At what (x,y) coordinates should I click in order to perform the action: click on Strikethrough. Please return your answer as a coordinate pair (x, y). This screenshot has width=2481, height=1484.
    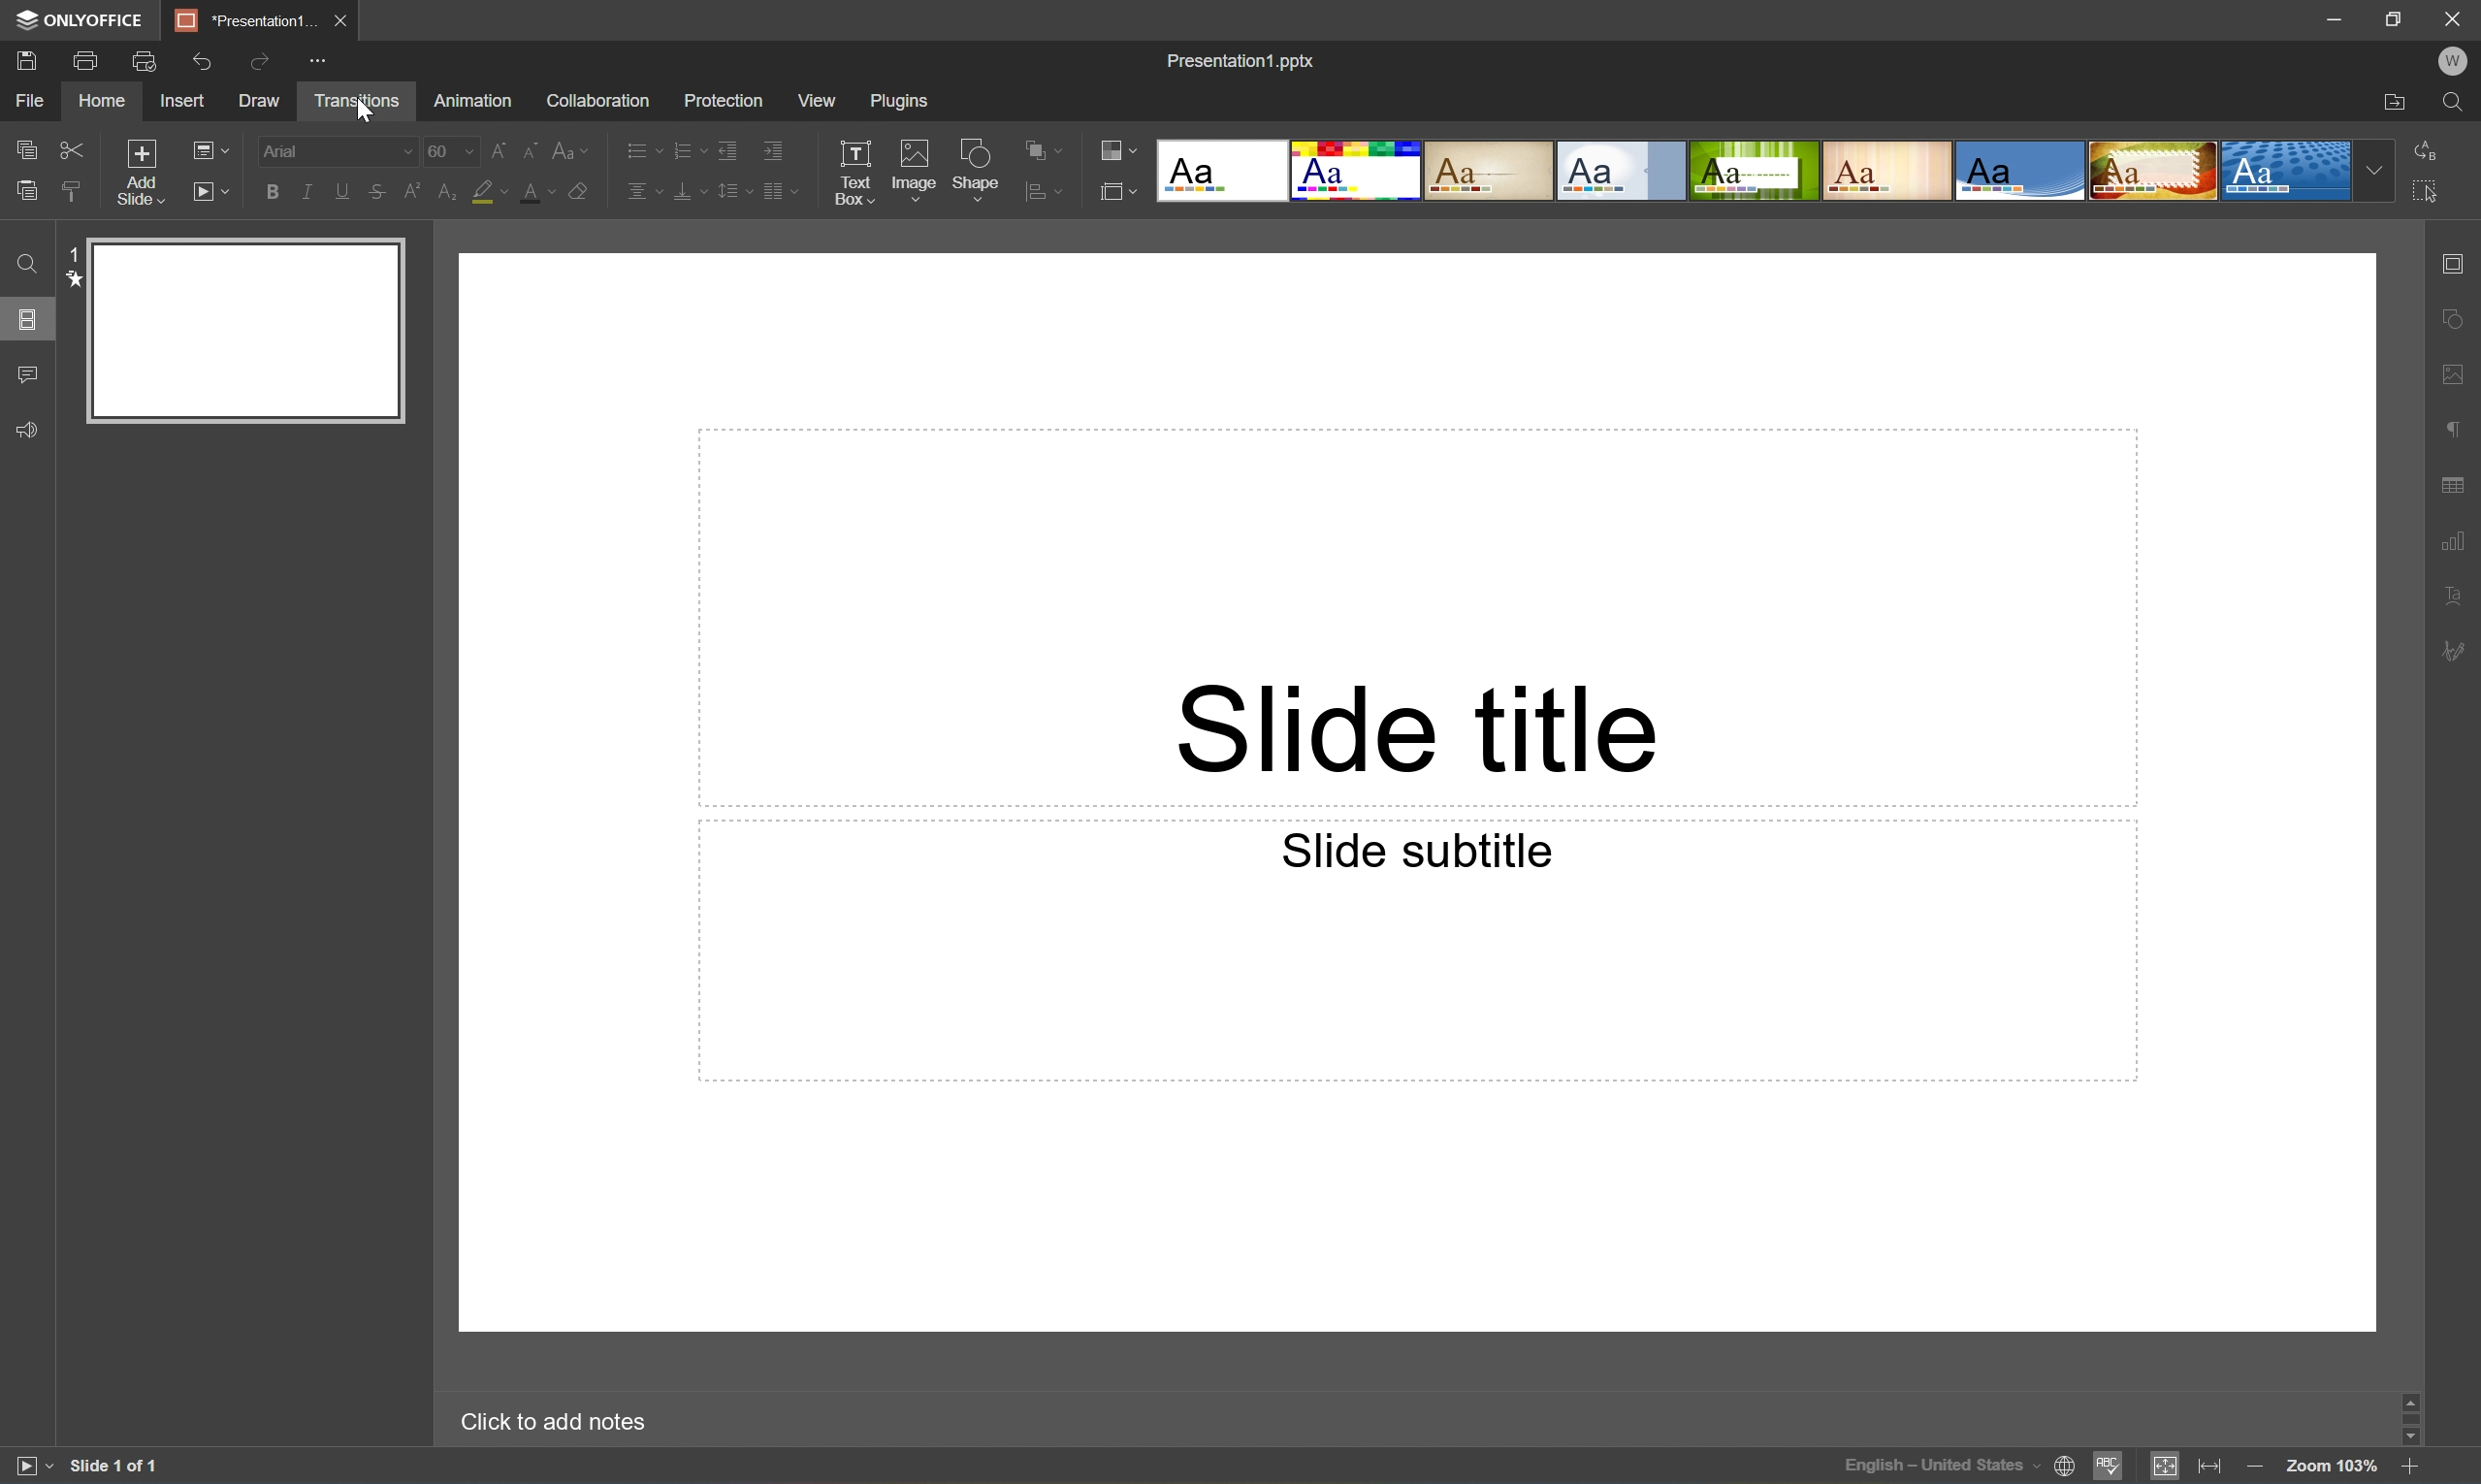
    Looking at the image, I should click on (374, 192).